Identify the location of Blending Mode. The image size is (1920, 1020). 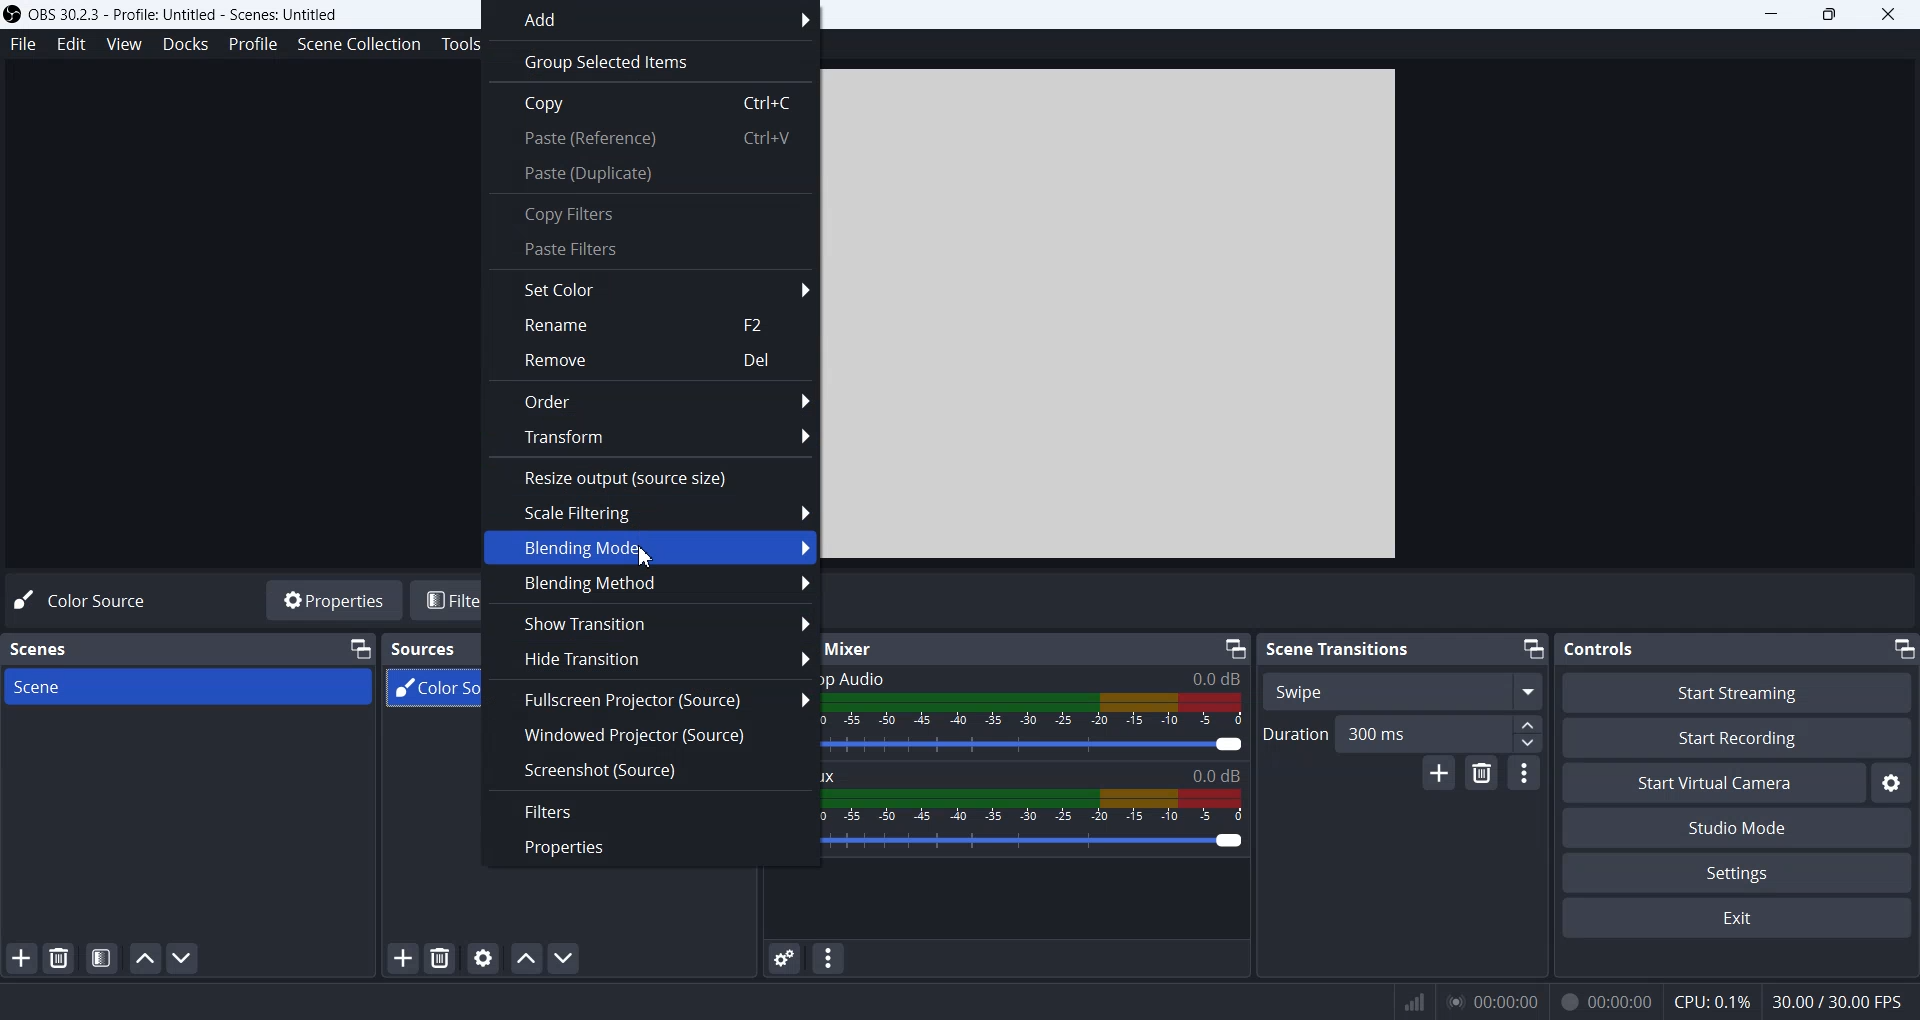
(648, 548).